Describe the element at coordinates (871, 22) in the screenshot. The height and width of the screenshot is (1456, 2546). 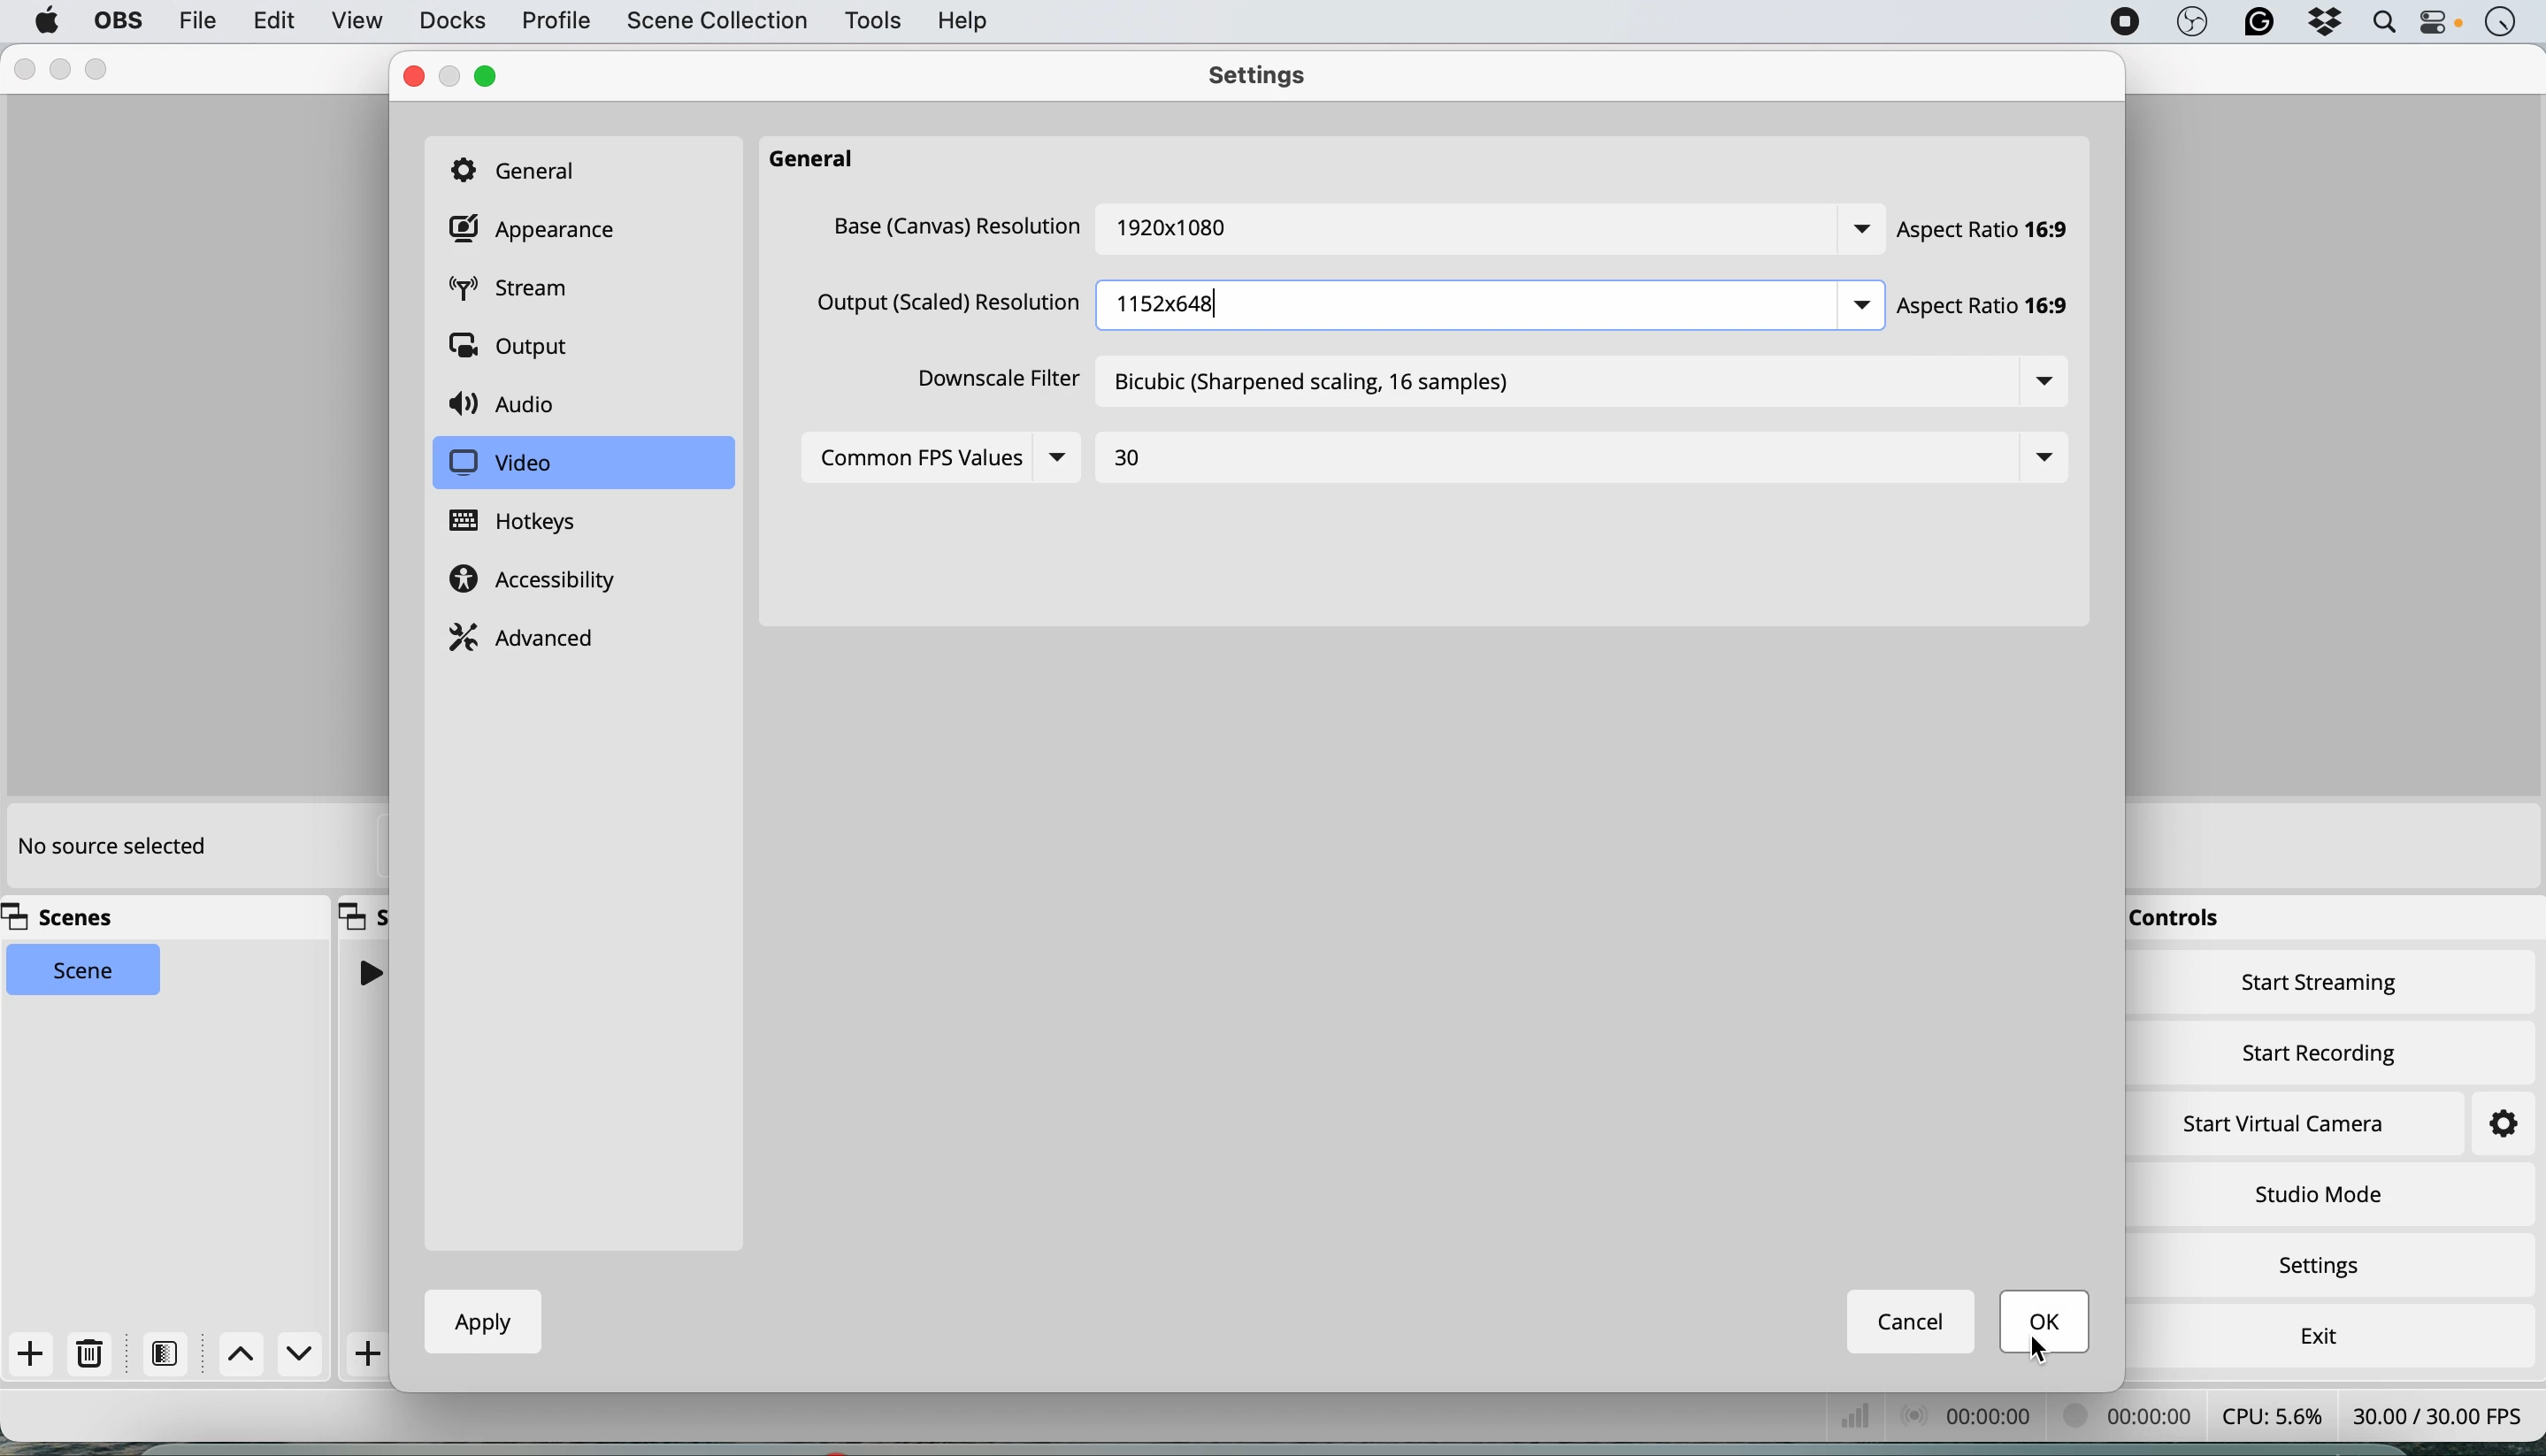
I see `tools` at that location.